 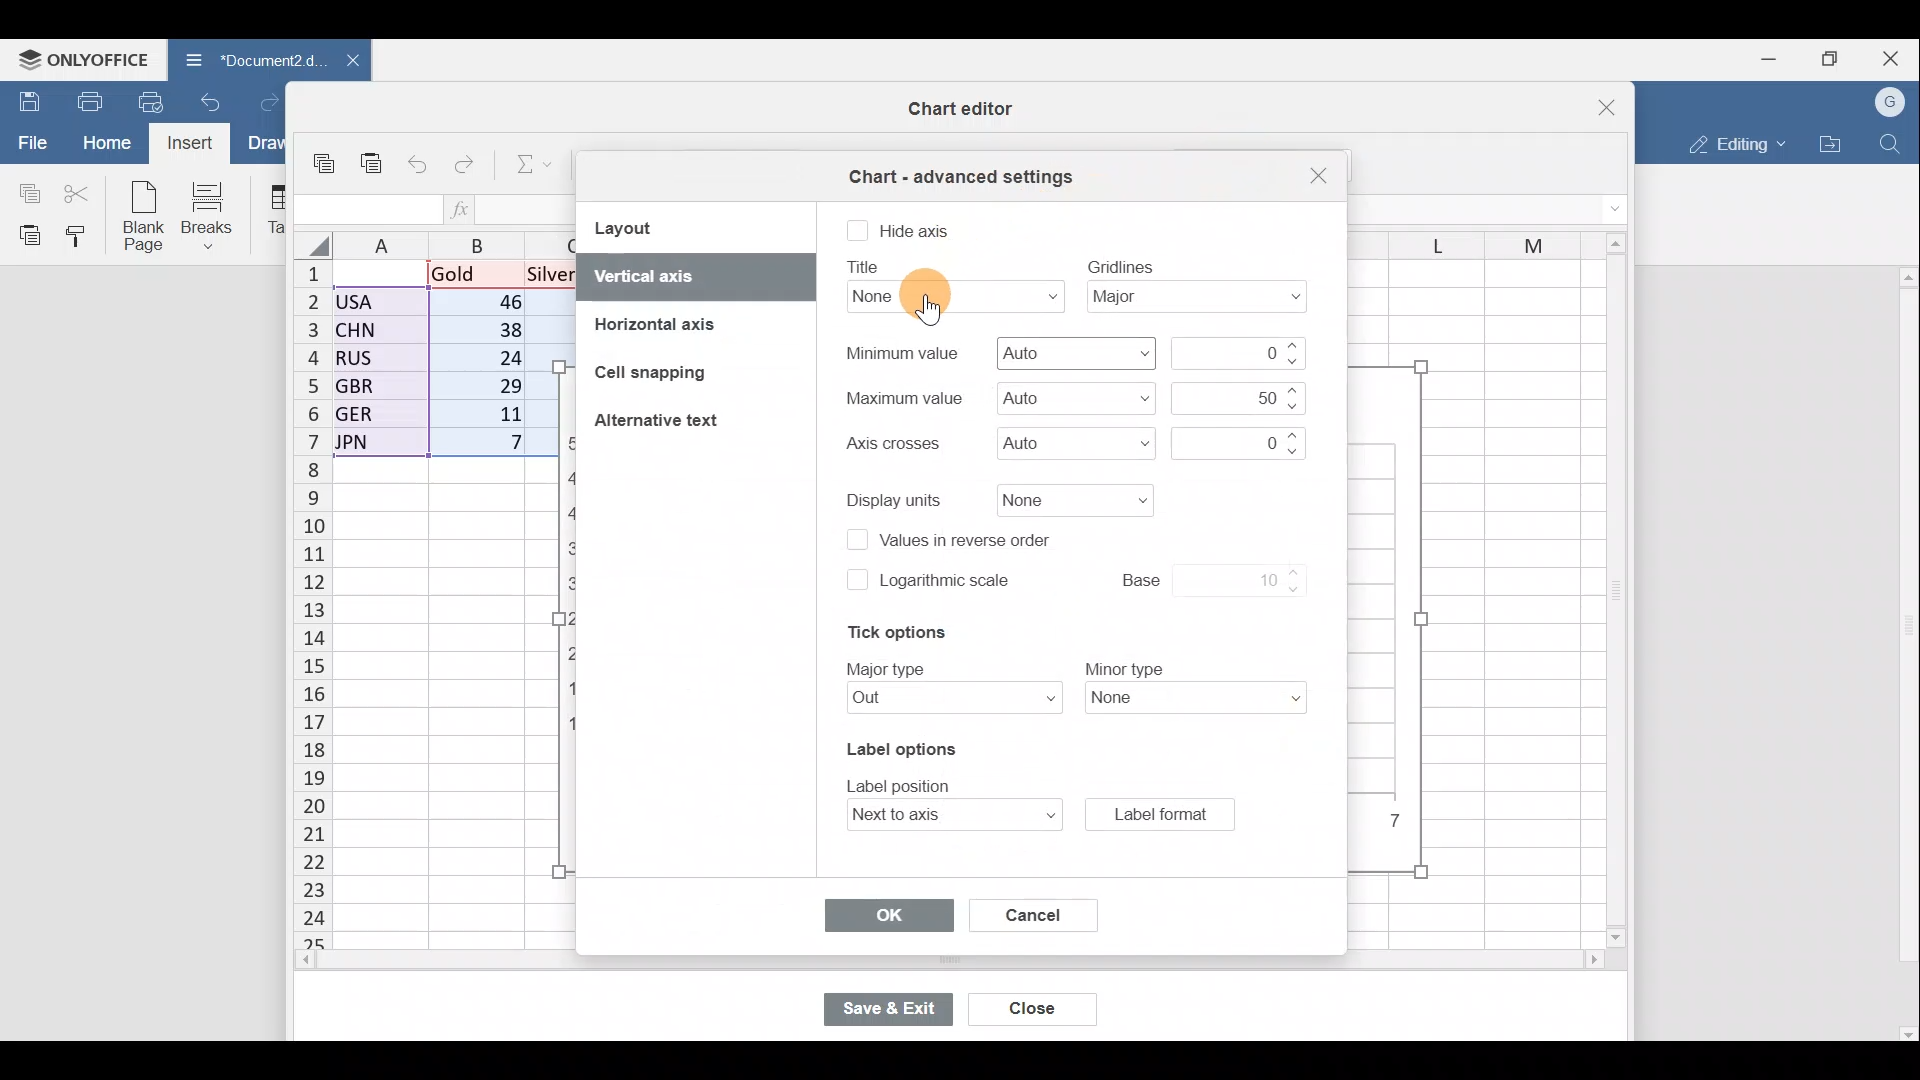 I want to click on text, so click(x=902, y=397).